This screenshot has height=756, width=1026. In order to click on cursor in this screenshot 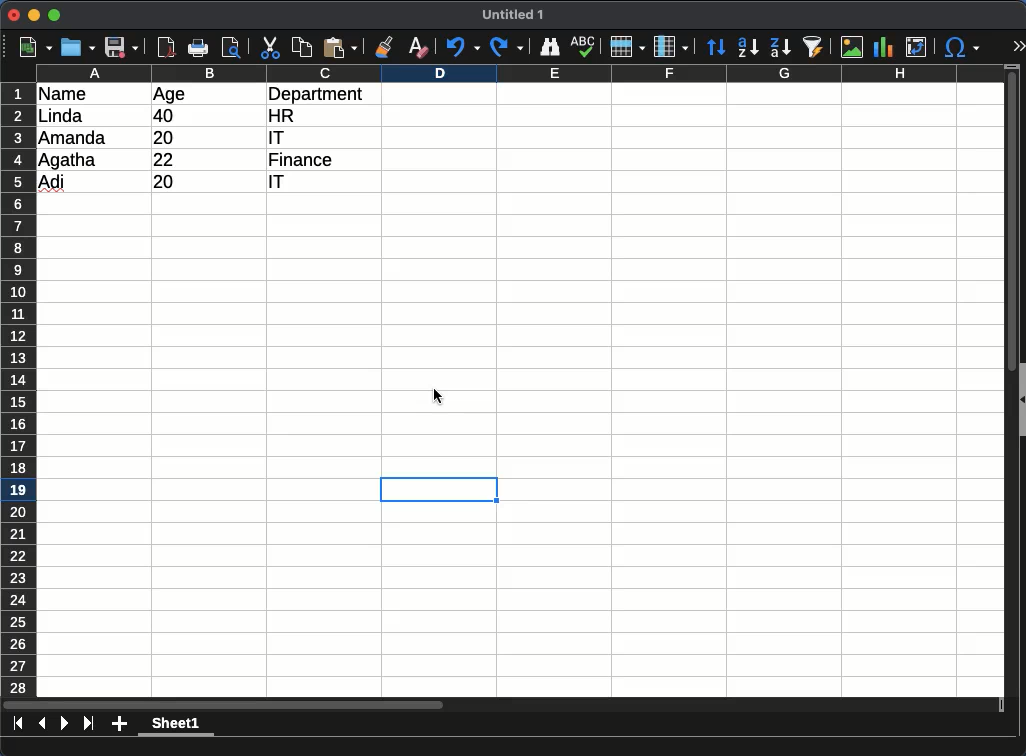, I will do `click(438, 397)`.